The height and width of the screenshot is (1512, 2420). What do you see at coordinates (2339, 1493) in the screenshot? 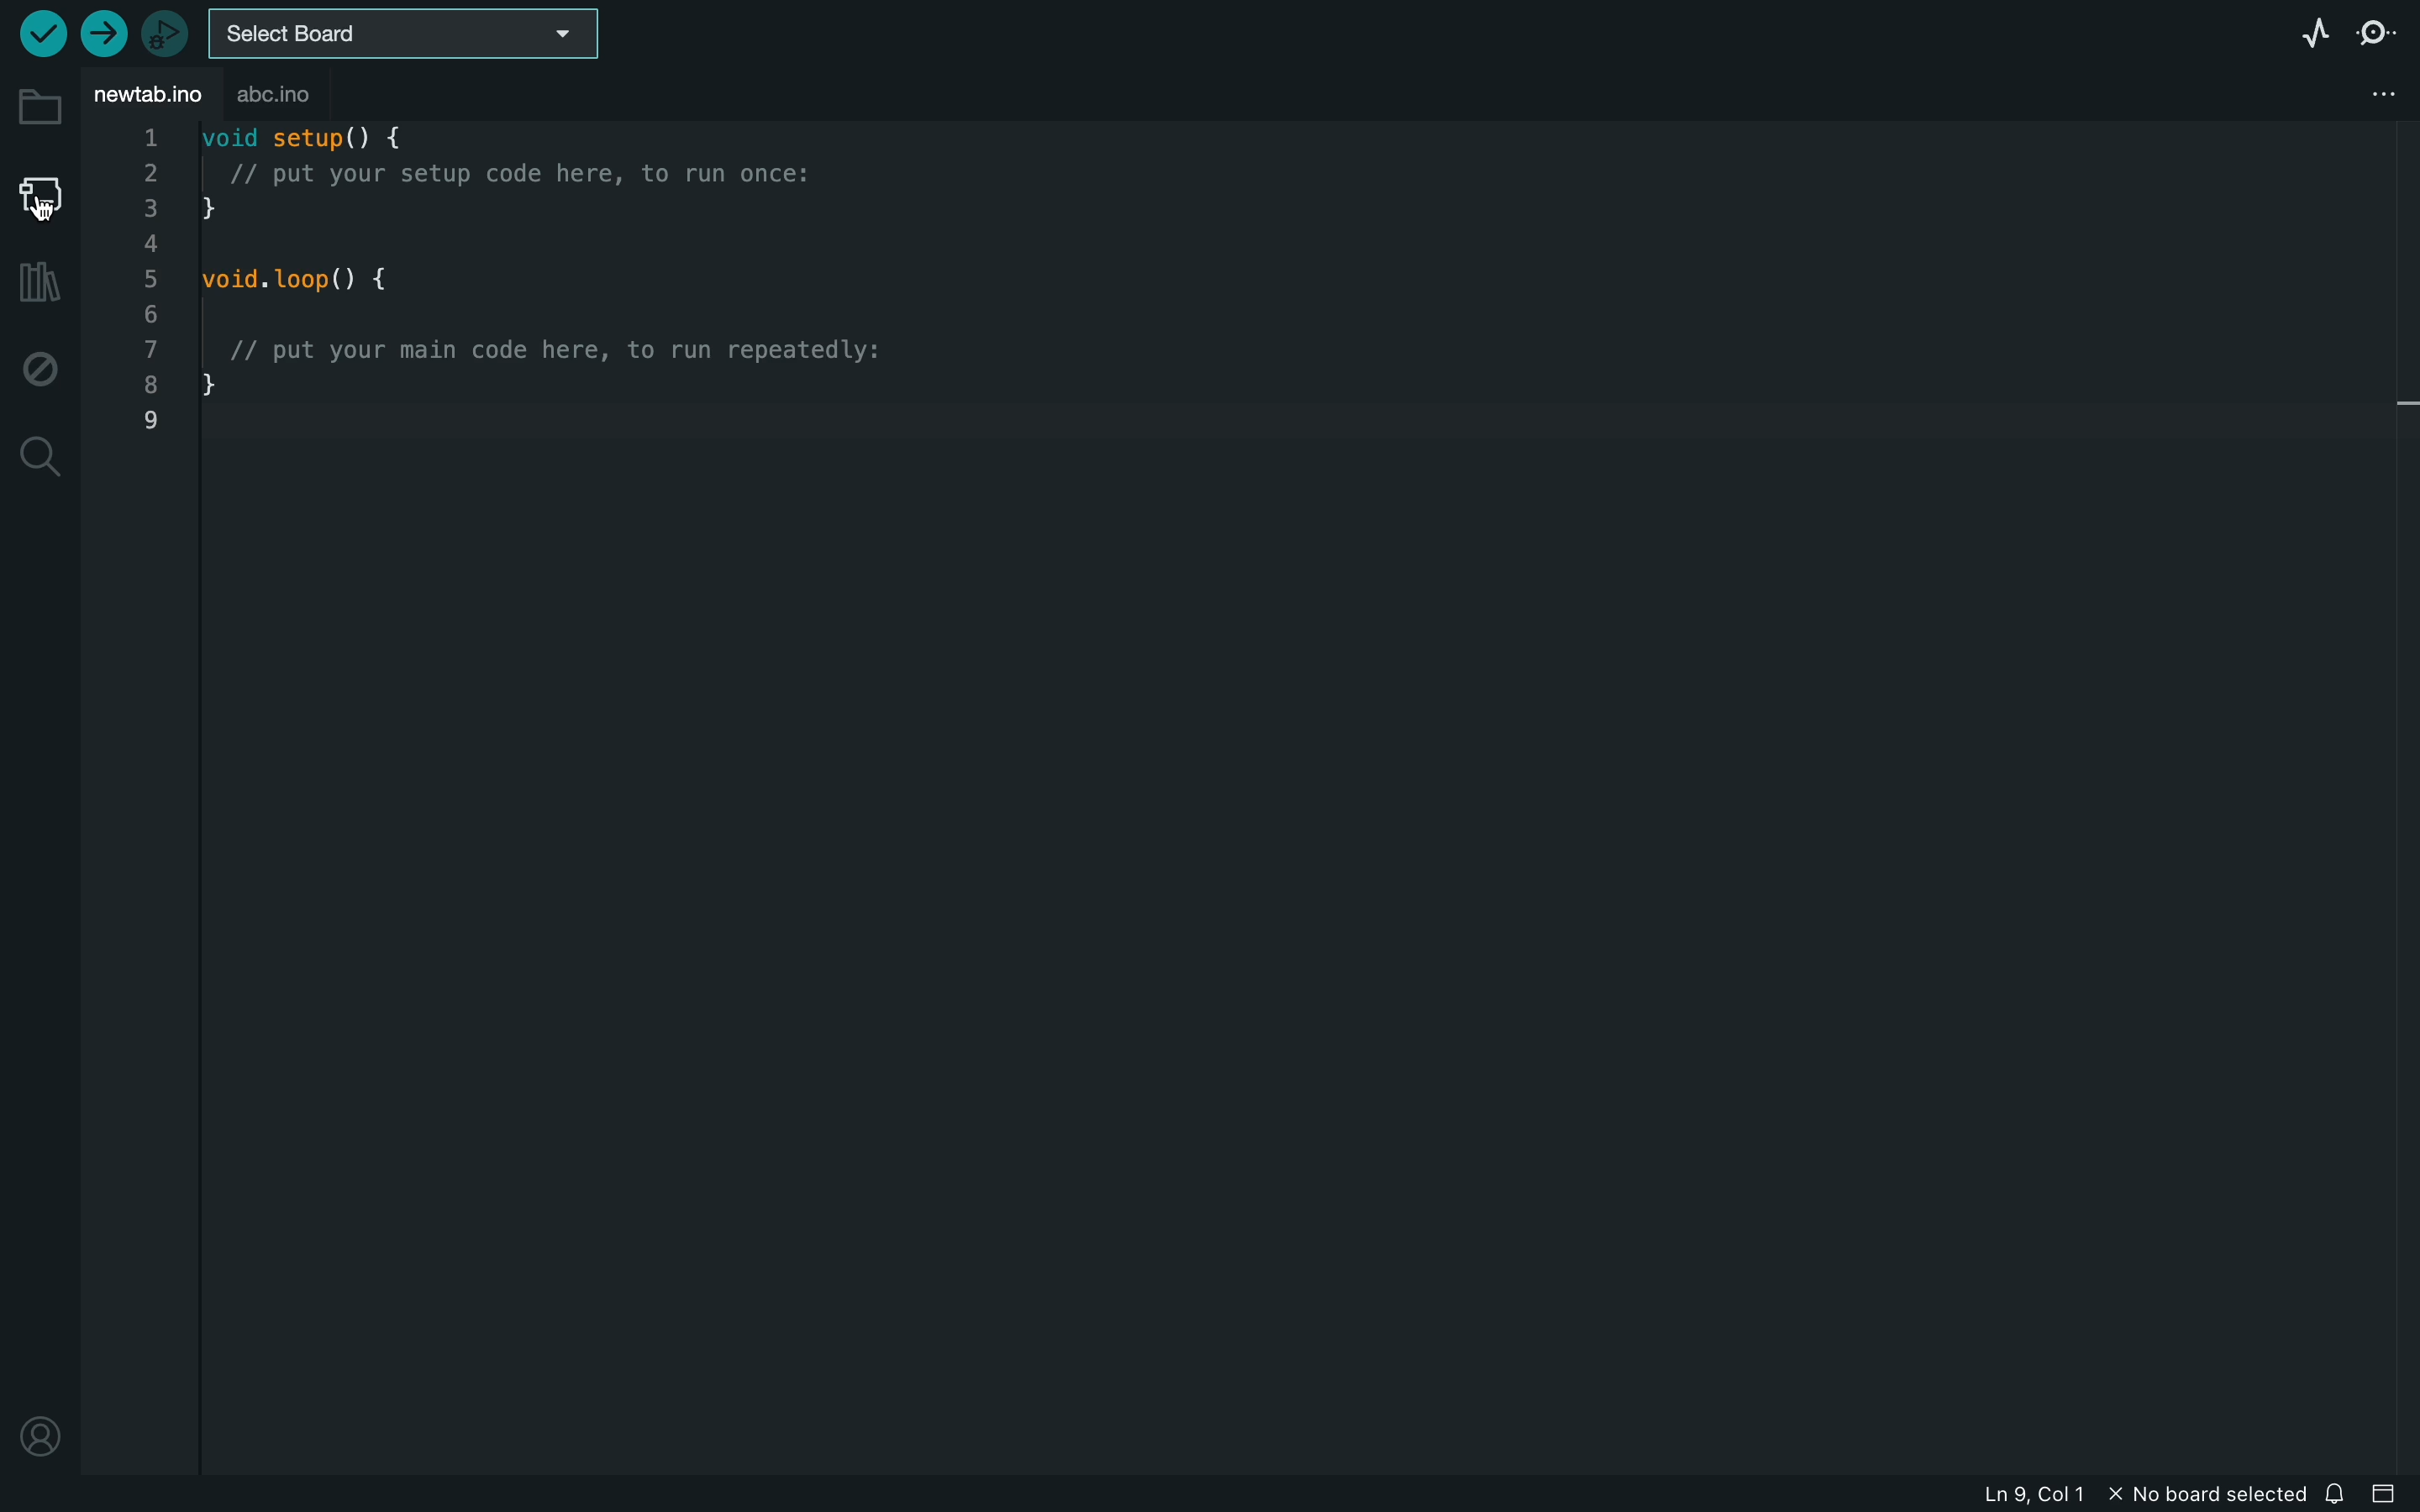
I see `notification` at bounding box center [2339, 1493].